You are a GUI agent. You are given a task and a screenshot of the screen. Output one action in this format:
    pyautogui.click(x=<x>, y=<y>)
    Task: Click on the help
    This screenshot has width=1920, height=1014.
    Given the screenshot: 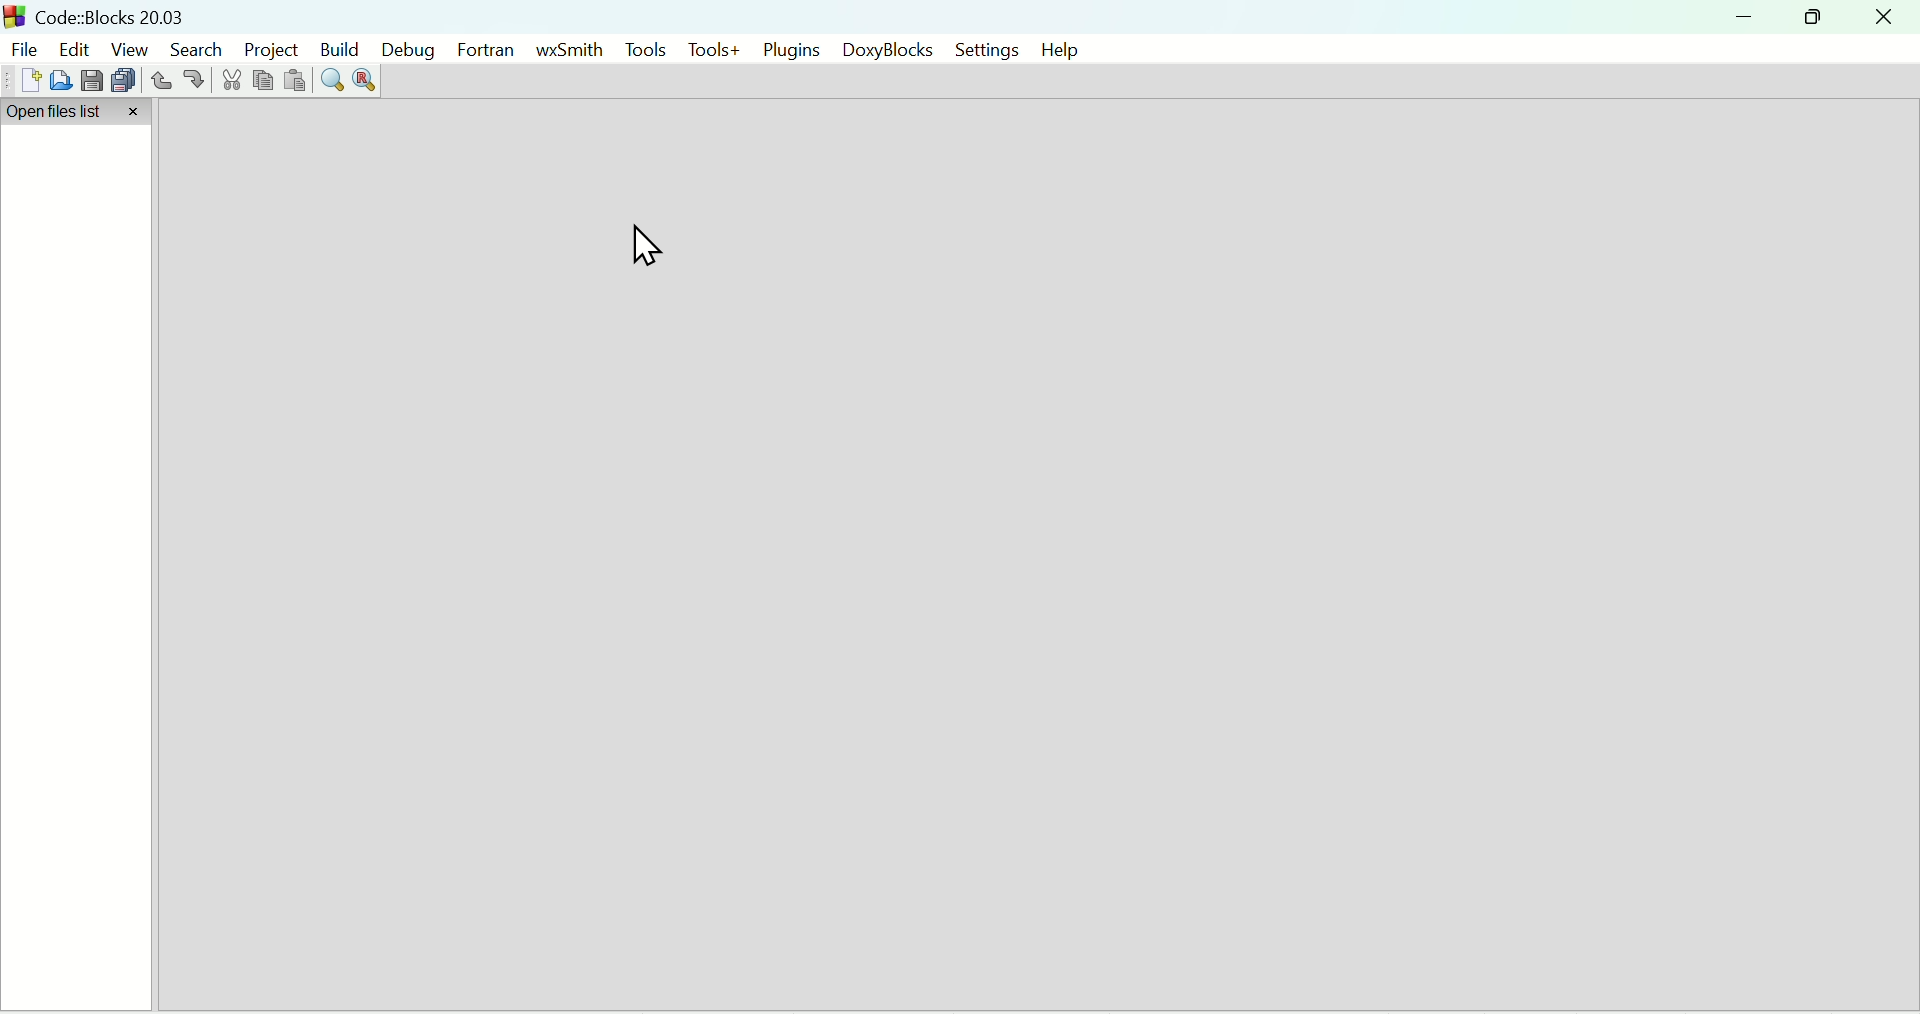 What is the action you would take?
    pyautogui.click(x=1057, y=49)
    